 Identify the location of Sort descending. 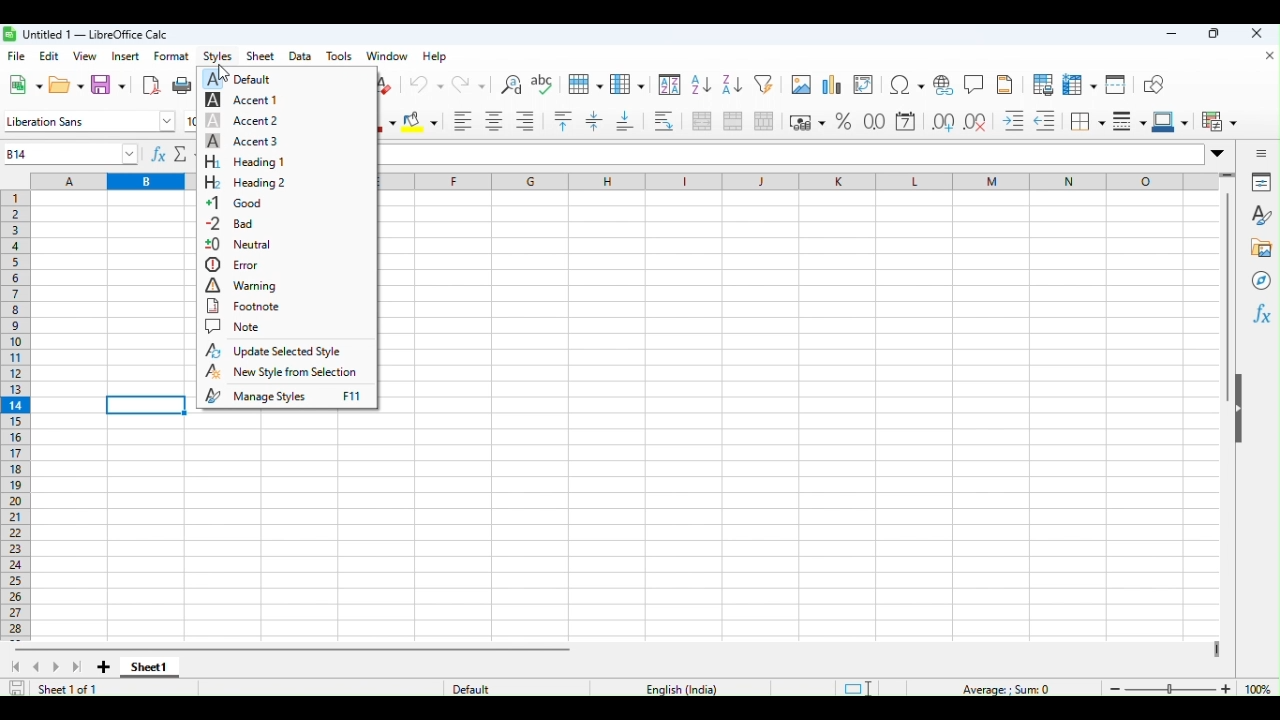
(732, 86).